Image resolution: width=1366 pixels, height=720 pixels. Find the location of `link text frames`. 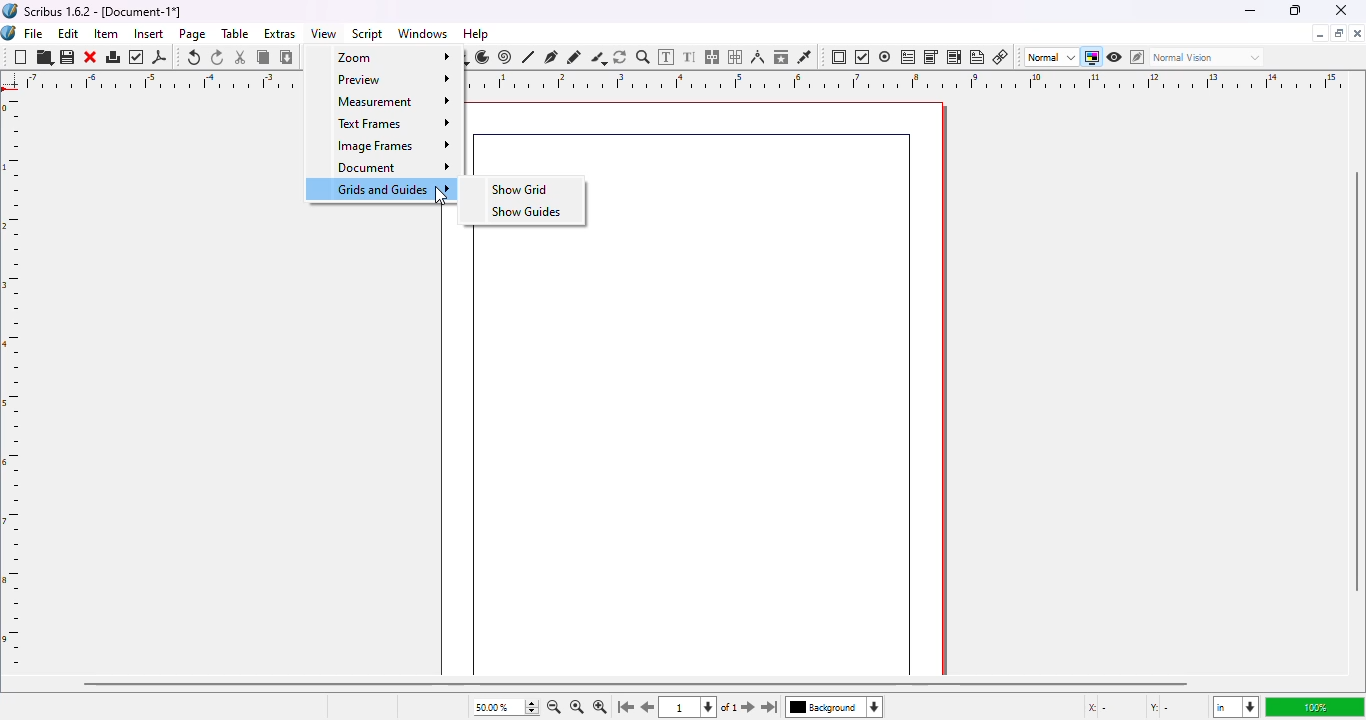

link text frames is located at coordinates (713, 57).